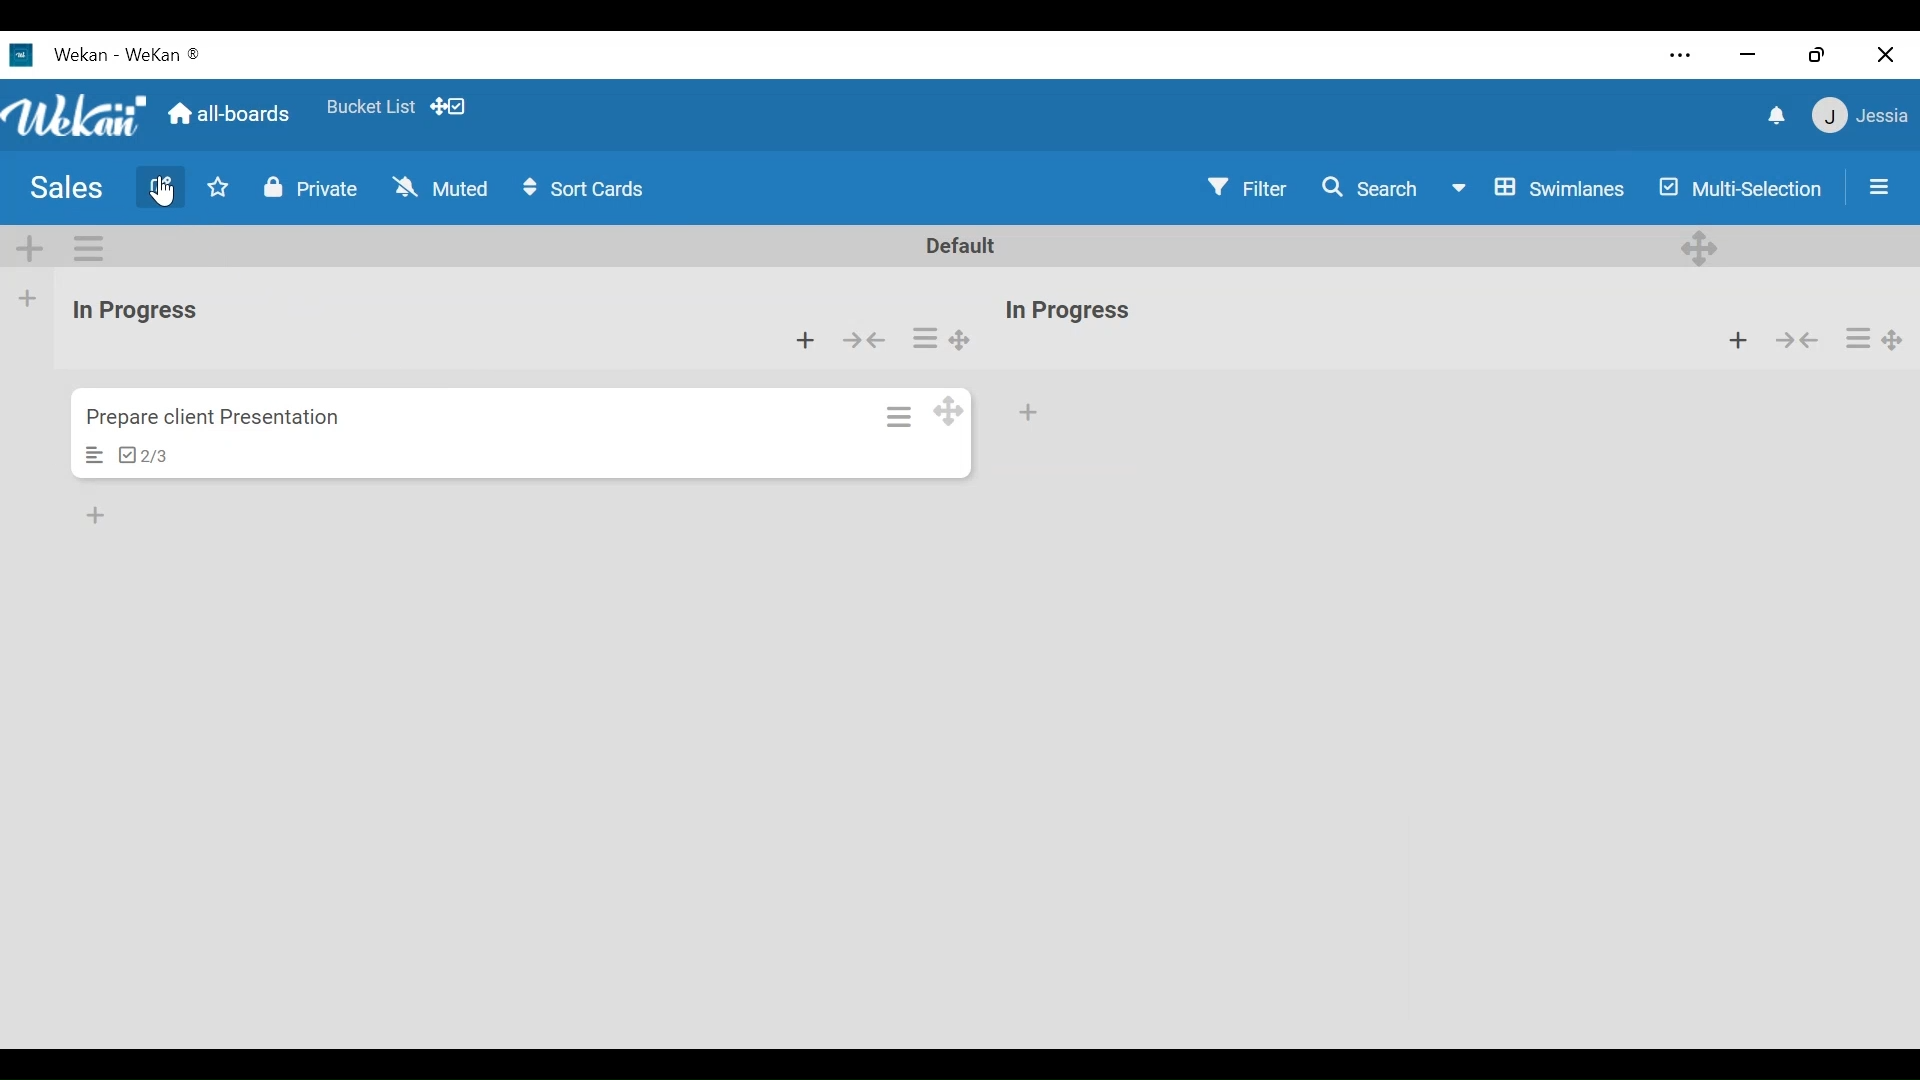 The height and width of the screenshot is (1080, 1920). What do you see at coordinates (959, 339) in the screenshot?
I see `Desktop drag handles` at bounding box center [959, 339].